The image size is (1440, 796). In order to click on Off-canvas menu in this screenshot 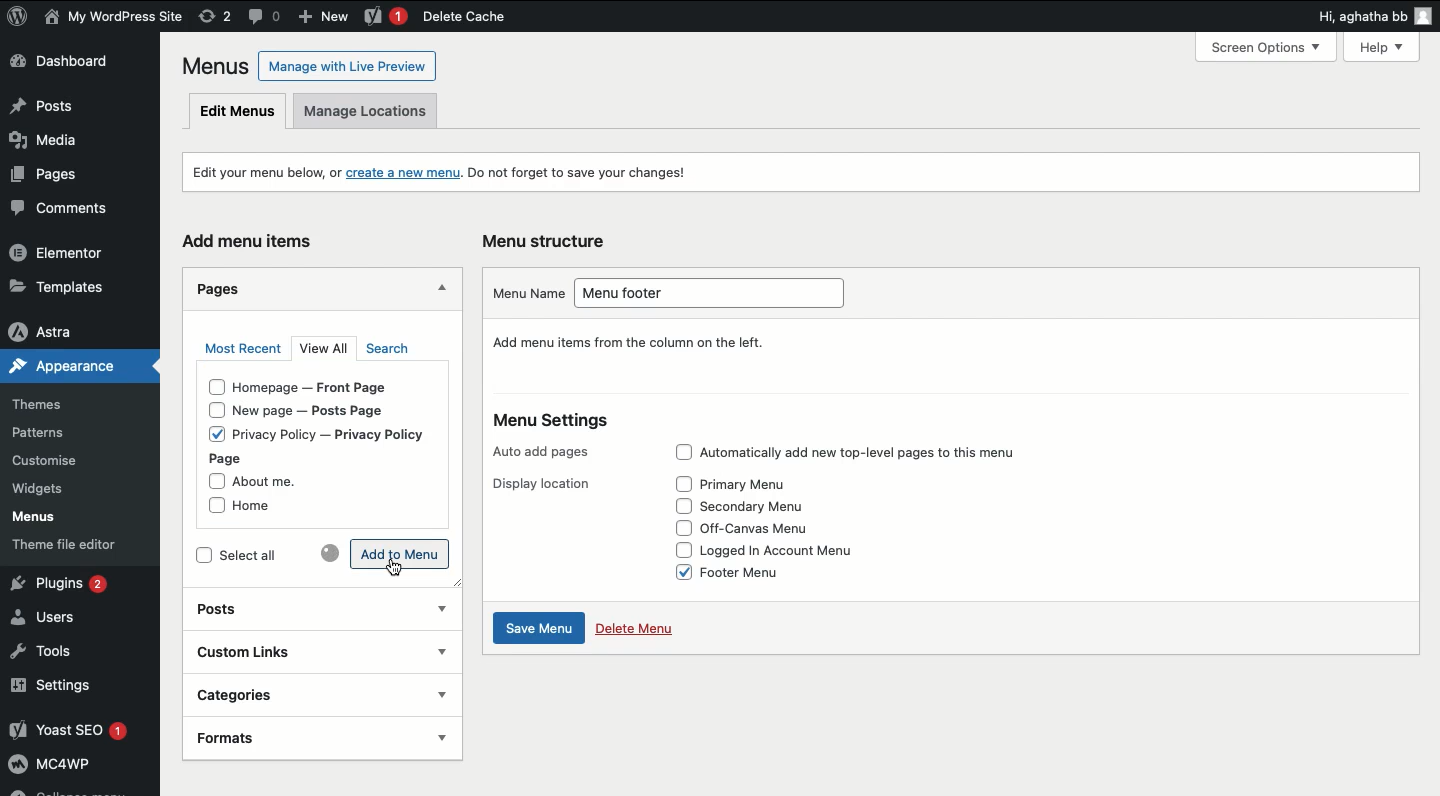, I will do `click(771, 527)`.